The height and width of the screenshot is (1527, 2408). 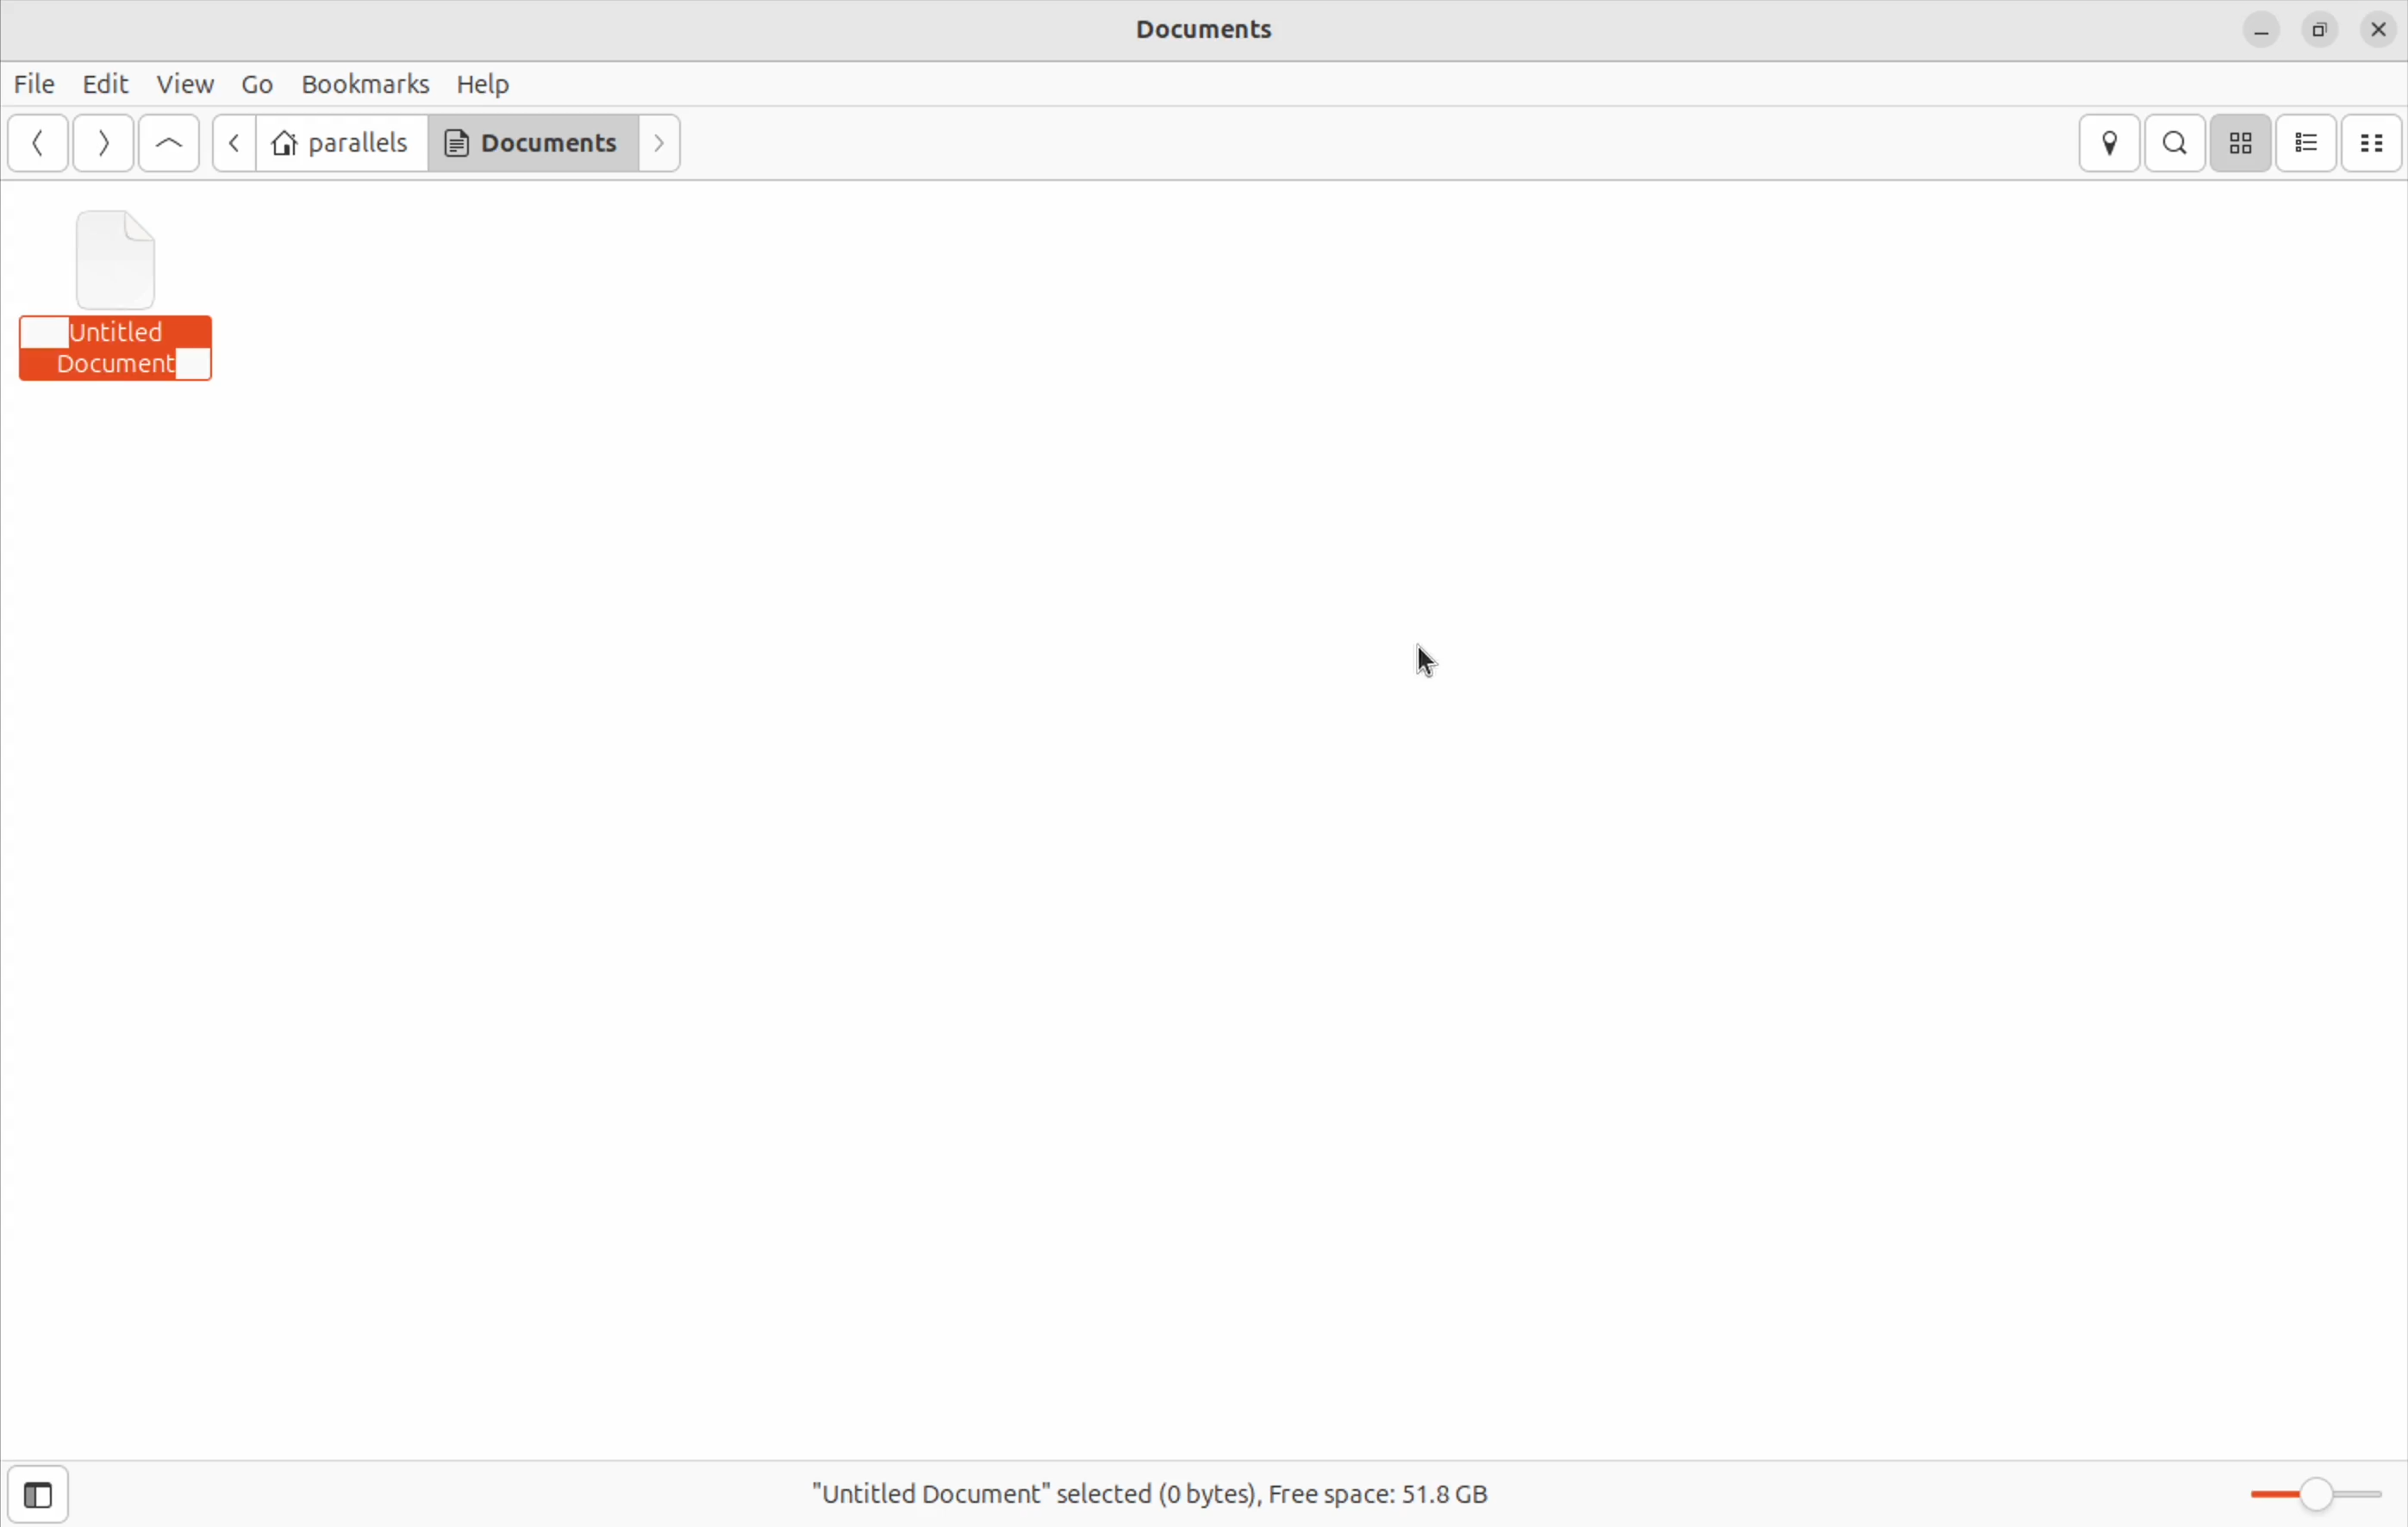 What do you see at coordinates (136, 301) in the screenshot?
I see `untitled document` at bounding box center [136, 301].